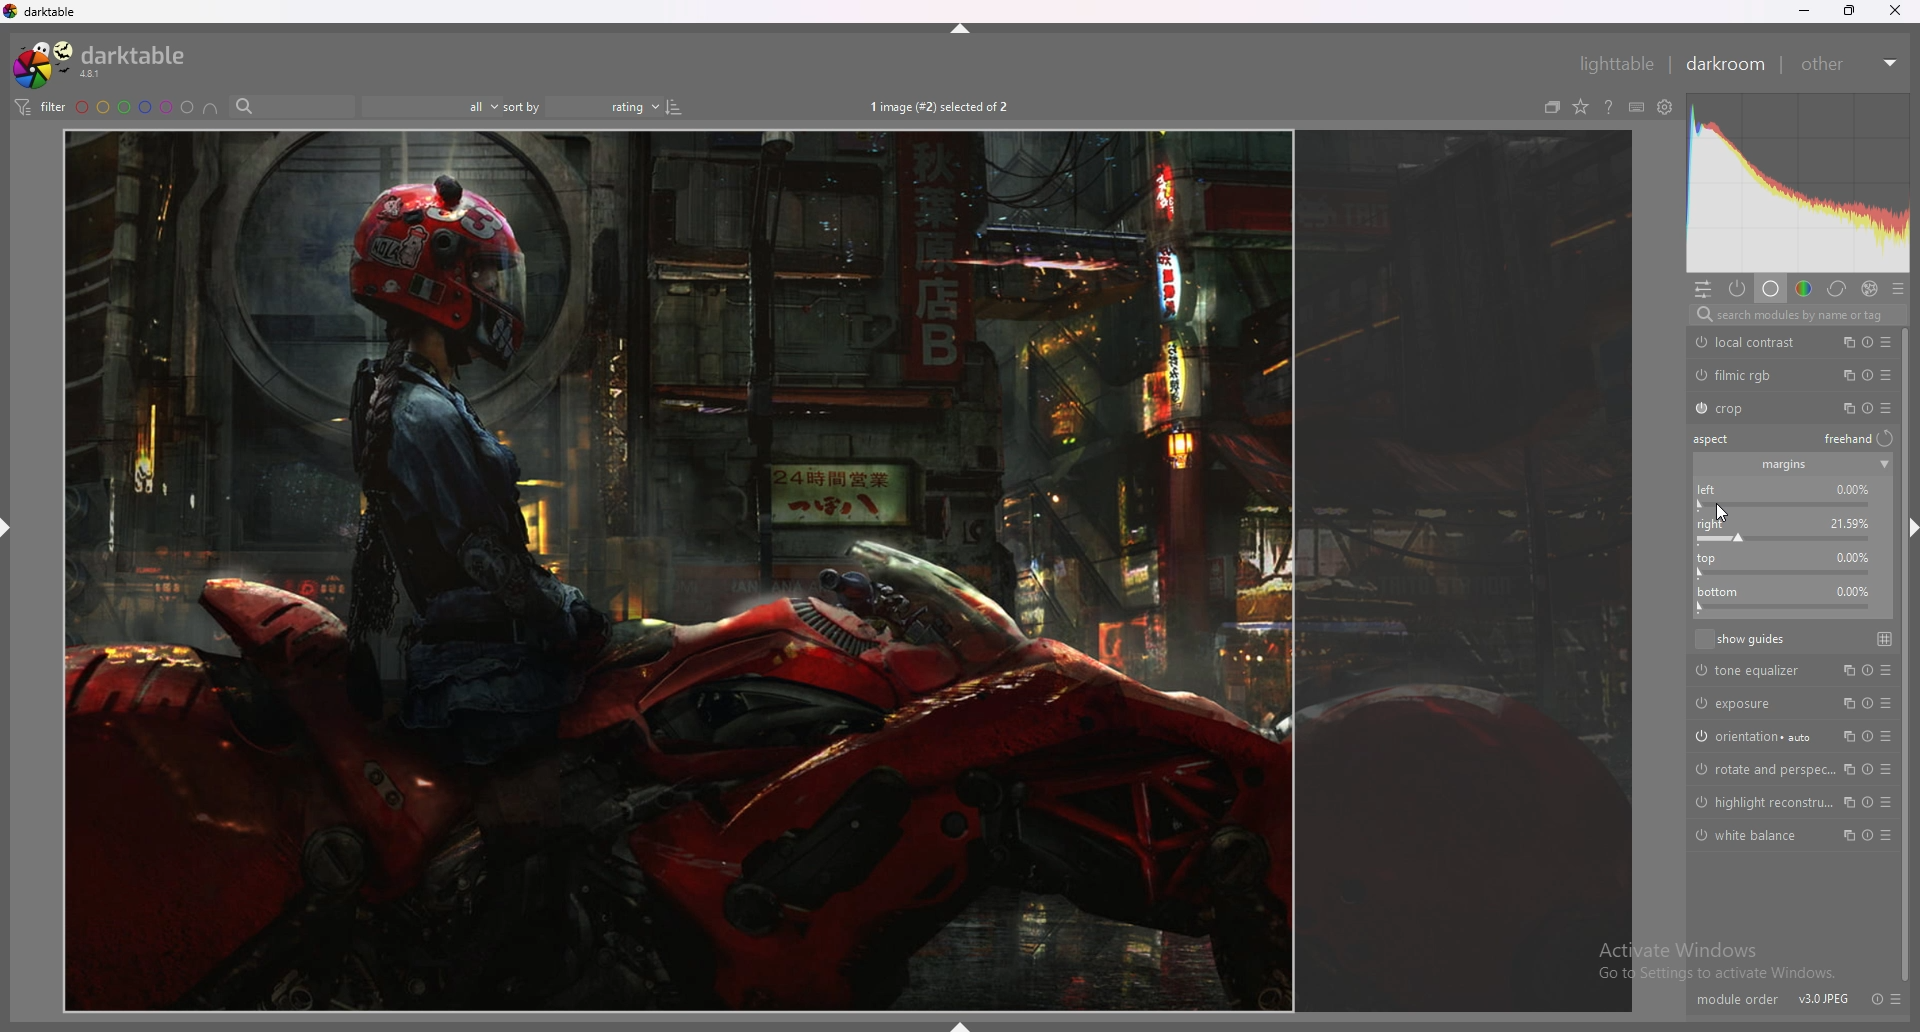 Image resolution: width=1920 pixels, height=1032 pixels. Describe the element at coordinates (1552, 107) in the screenshot. I see `collapse grouped images` at that location.